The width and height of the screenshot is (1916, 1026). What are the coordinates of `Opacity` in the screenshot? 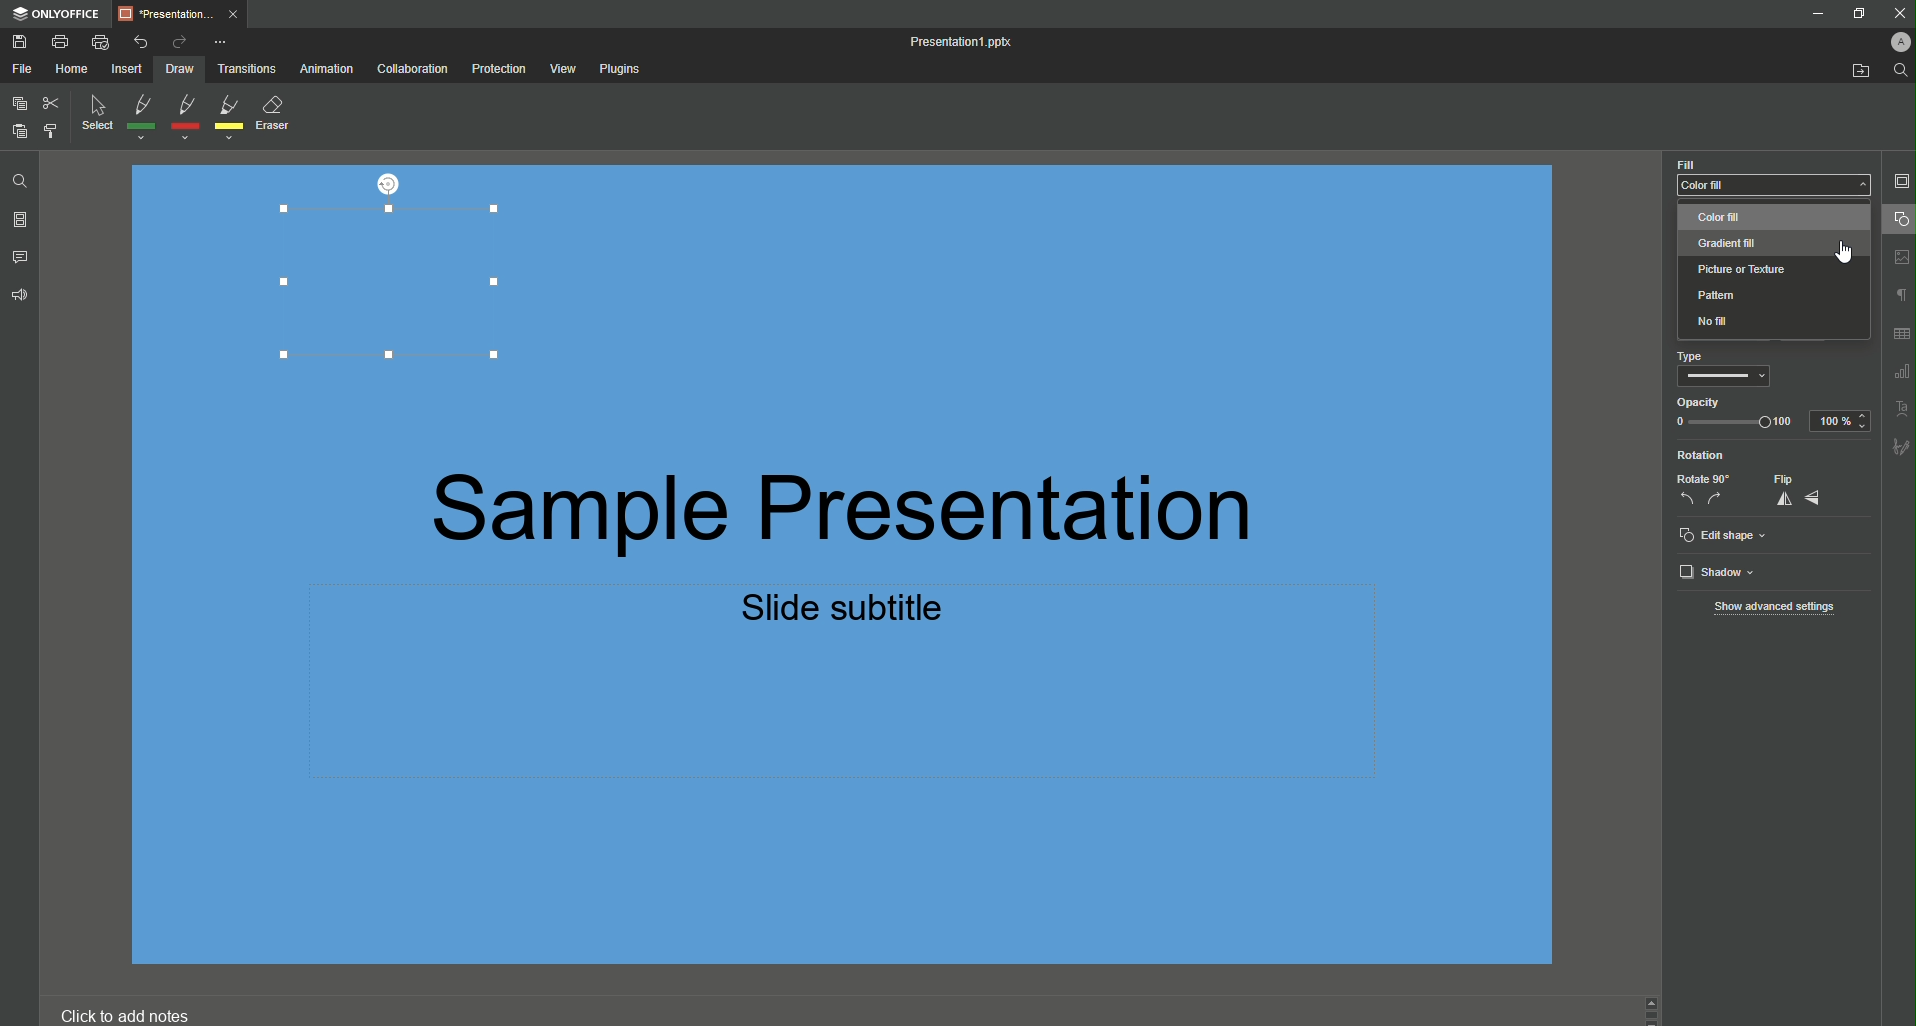 It's located at (1735, 414).